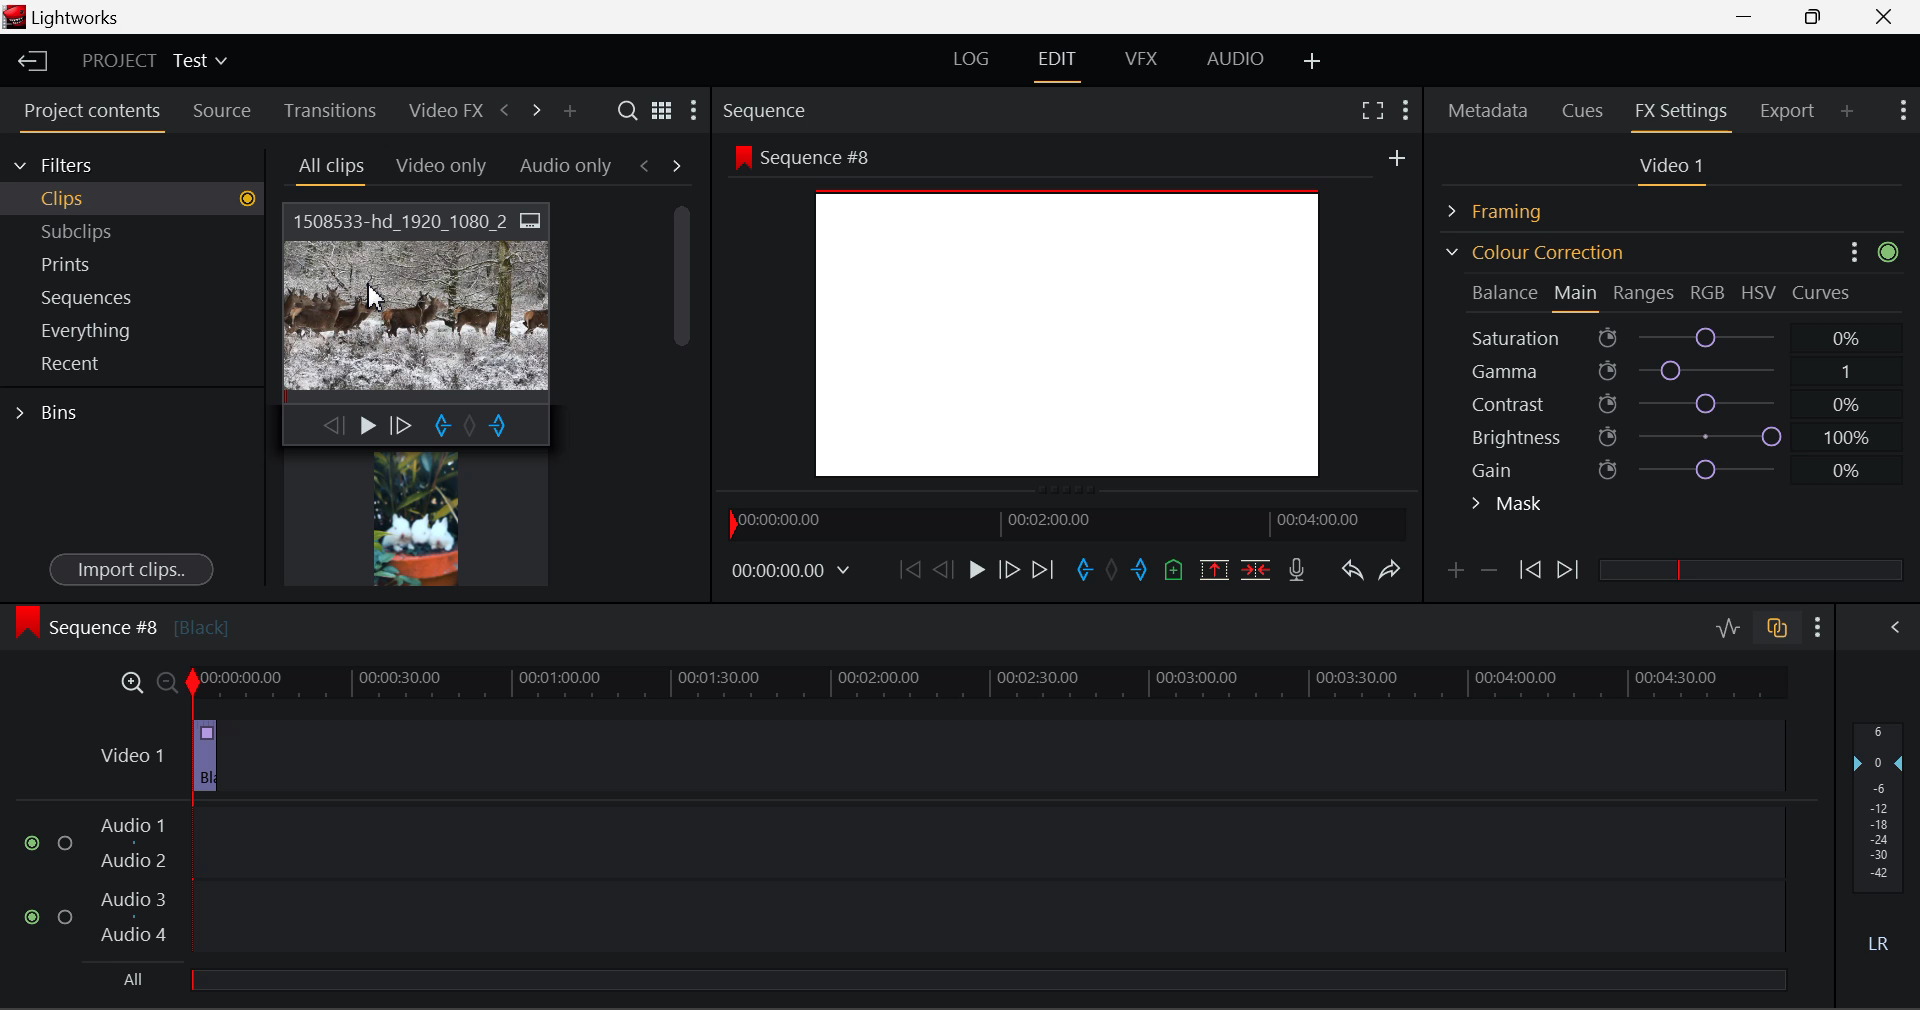 The width and height of the screenshot is (1920, 1010). I want to click on Subclips, so click(96, 231).